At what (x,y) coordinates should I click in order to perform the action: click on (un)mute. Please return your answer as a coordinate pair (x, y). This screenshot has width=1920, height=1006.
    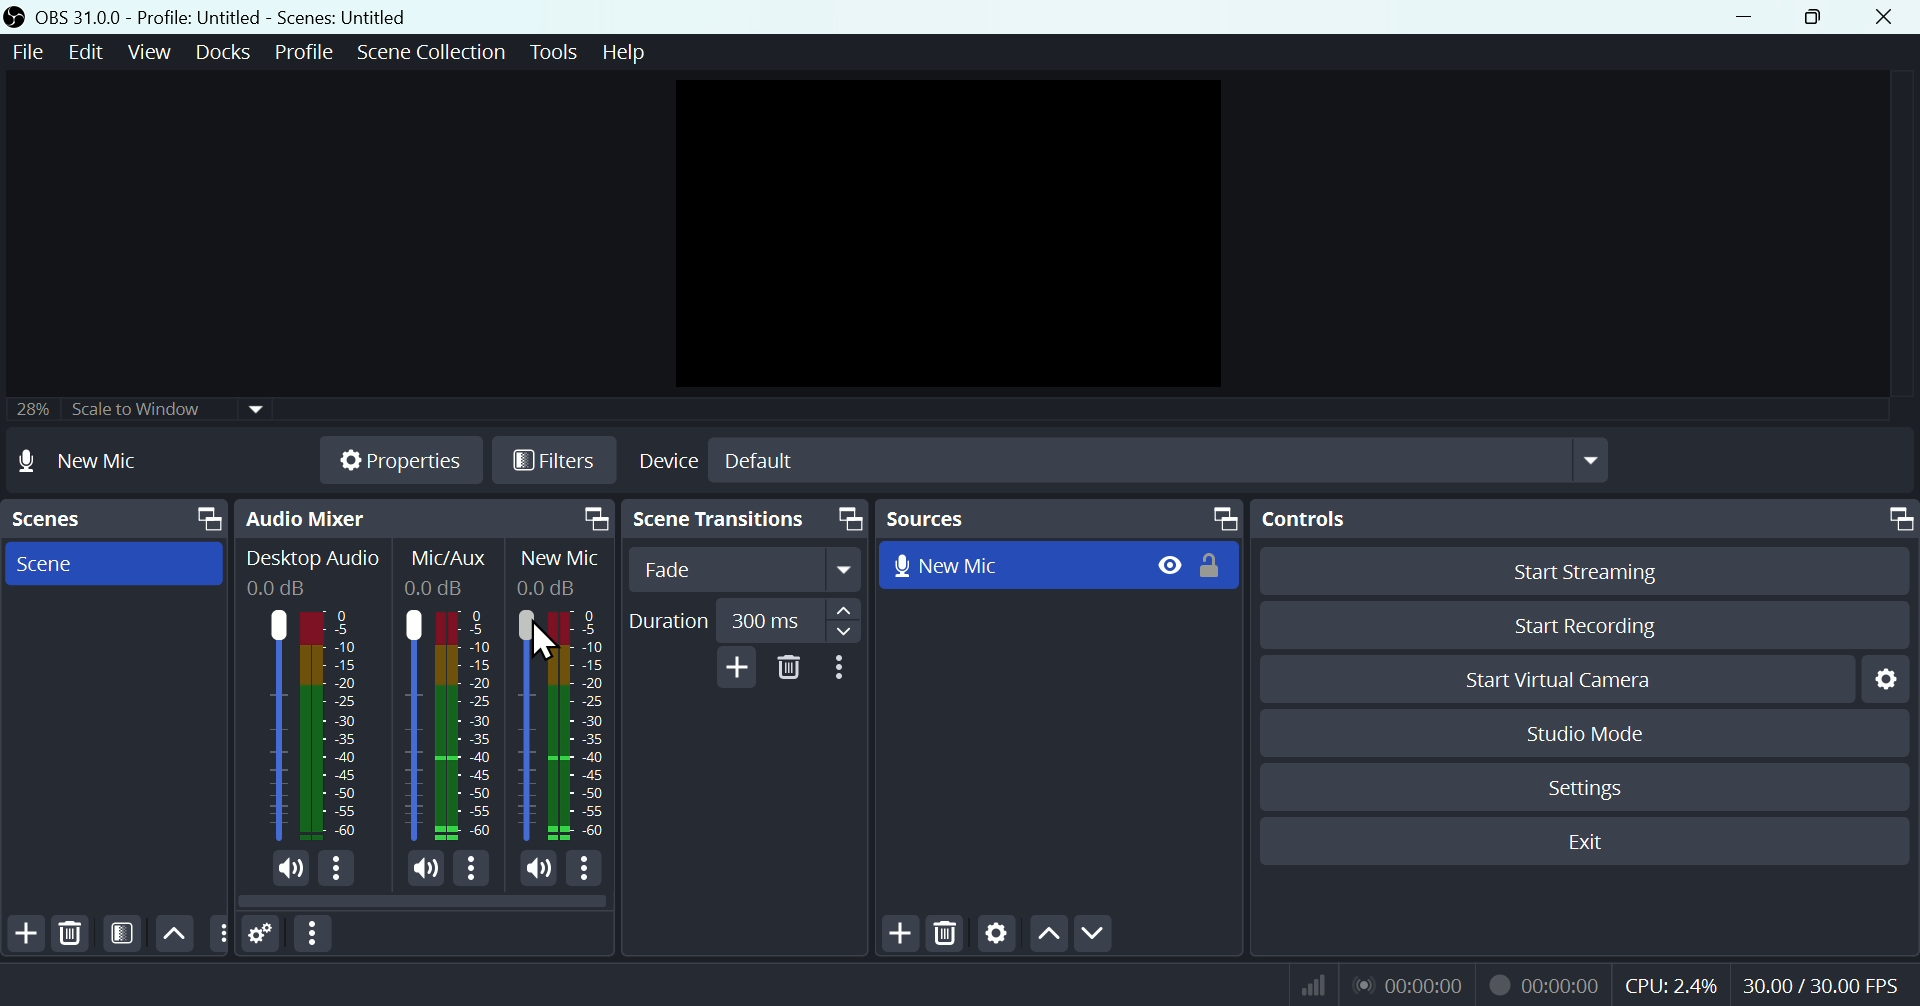
    Looking at the image, I should click on (420, 871).